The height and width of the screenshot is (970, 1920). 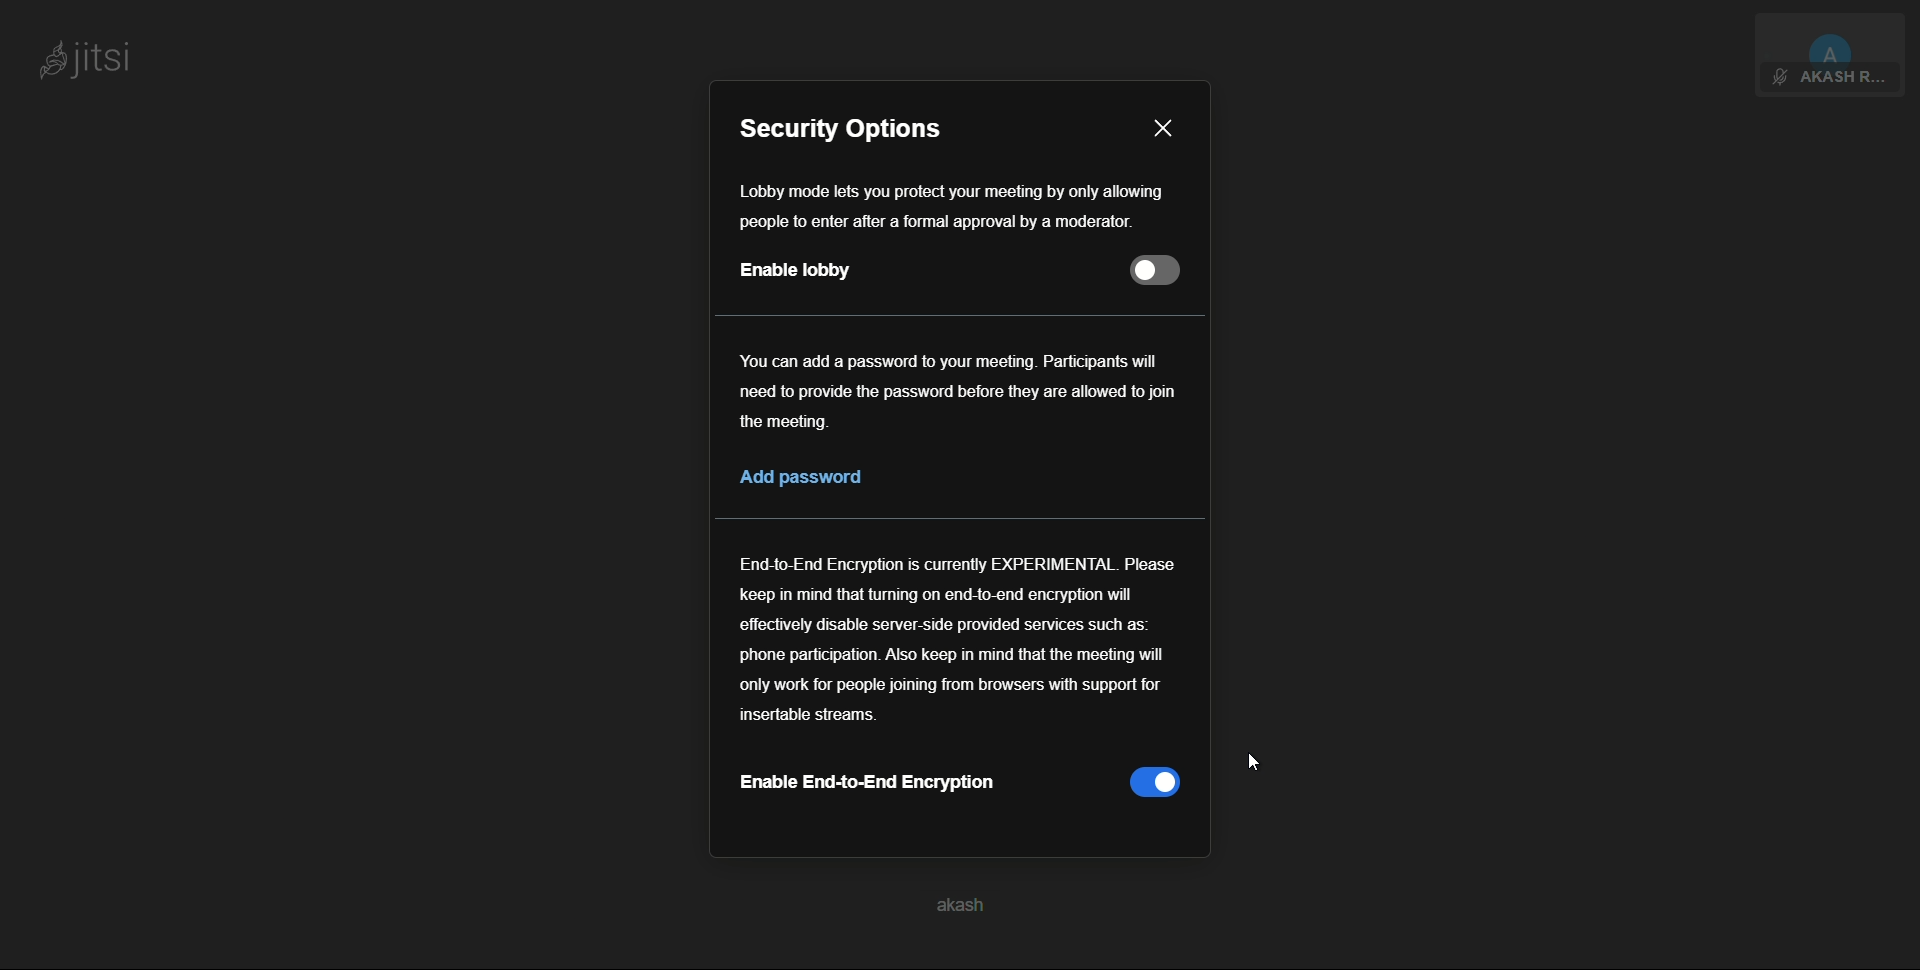 What do you see at coordinates (85, 63) in the screenshot?
I see `jitsi` at bounding box center [85, 63].